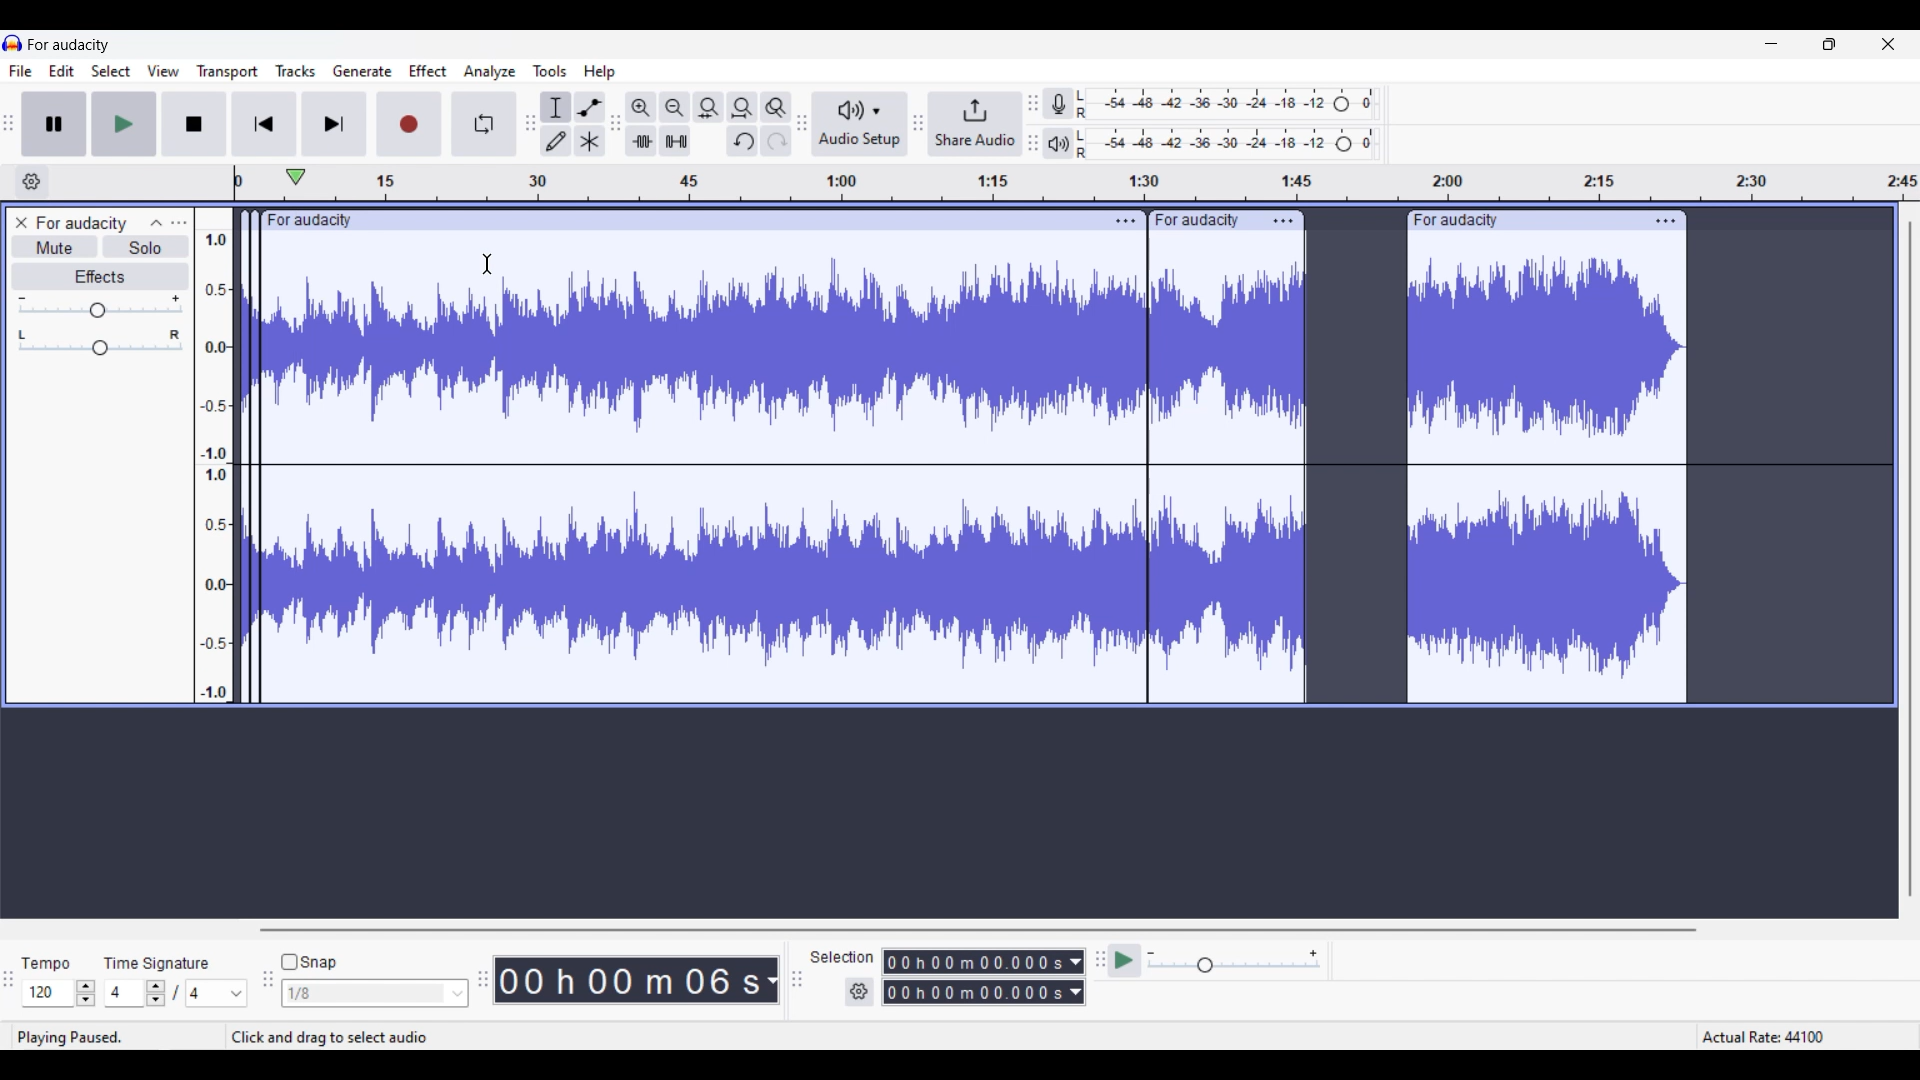  What do you see at coordinates (50, 248) in the screenshot?
I see `Mute` at bounding box center [50, 248].